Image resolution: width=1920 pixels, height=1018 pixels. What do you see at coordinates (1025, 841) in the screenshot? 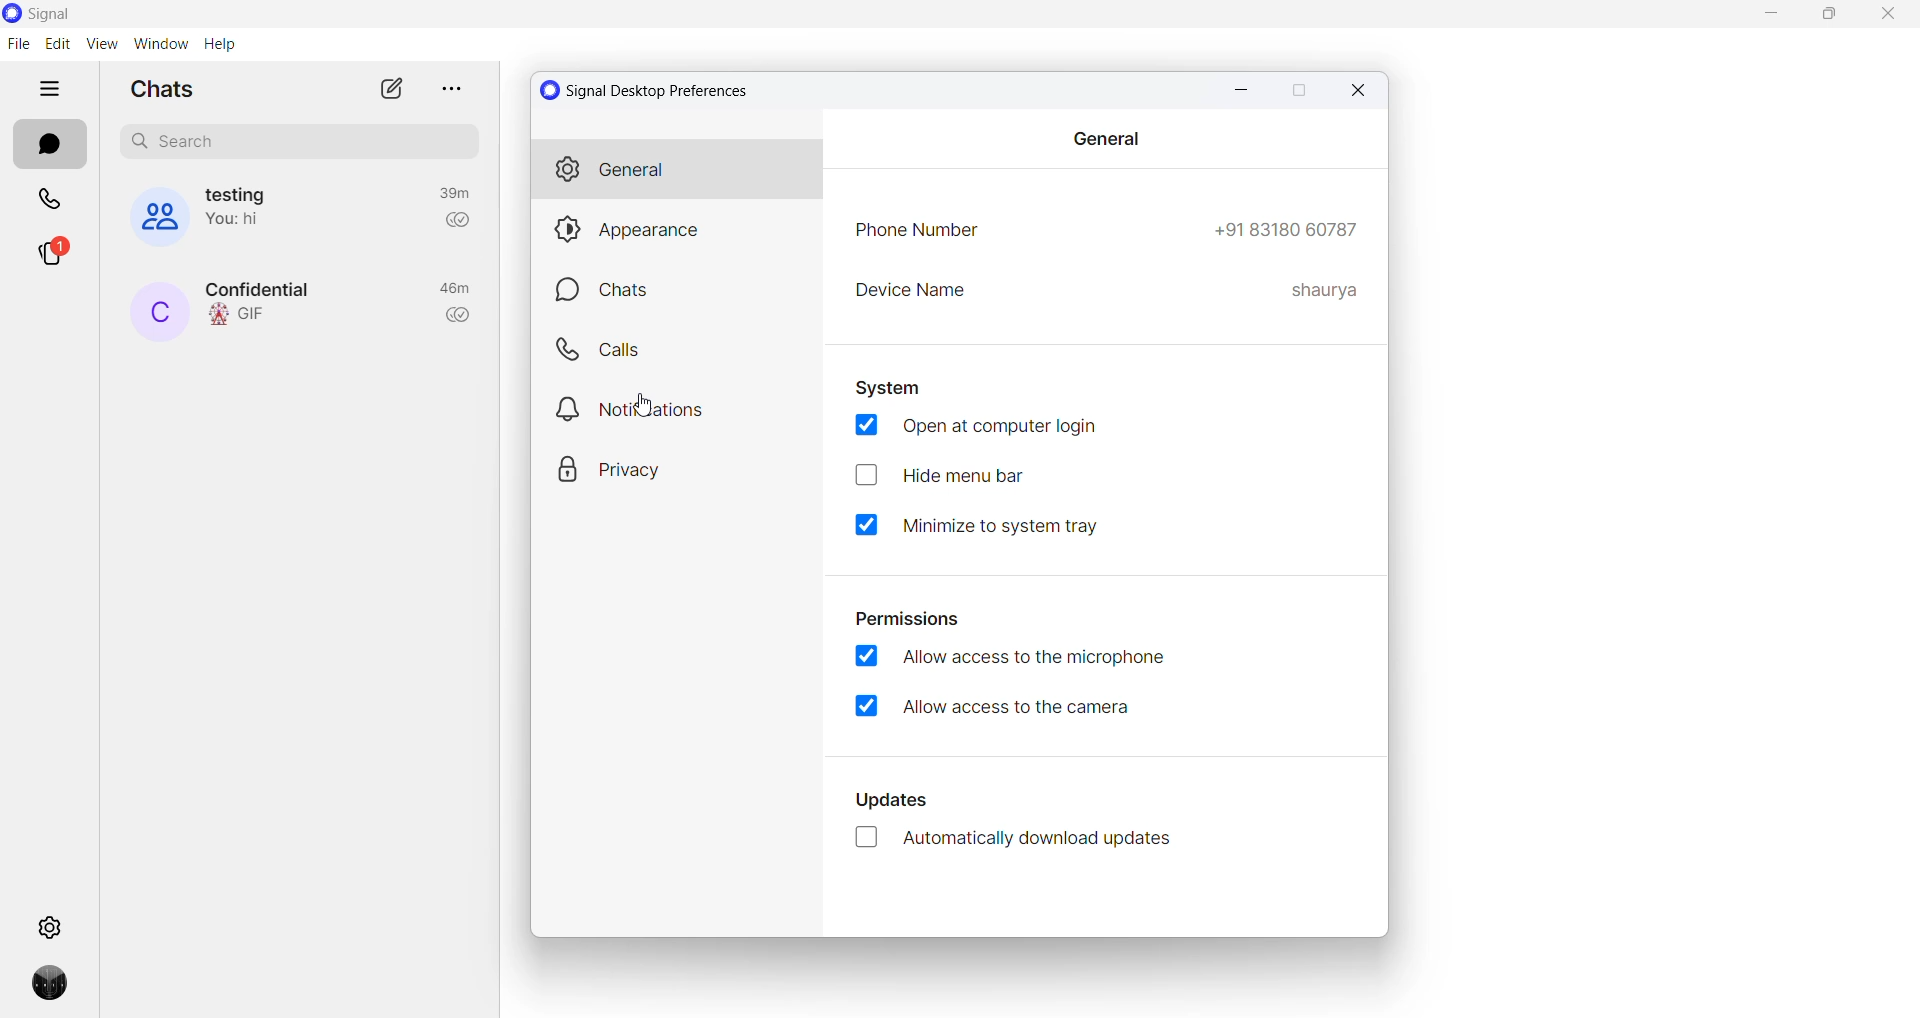
I see `updates checkbox` at bounding box center [1025, 841].